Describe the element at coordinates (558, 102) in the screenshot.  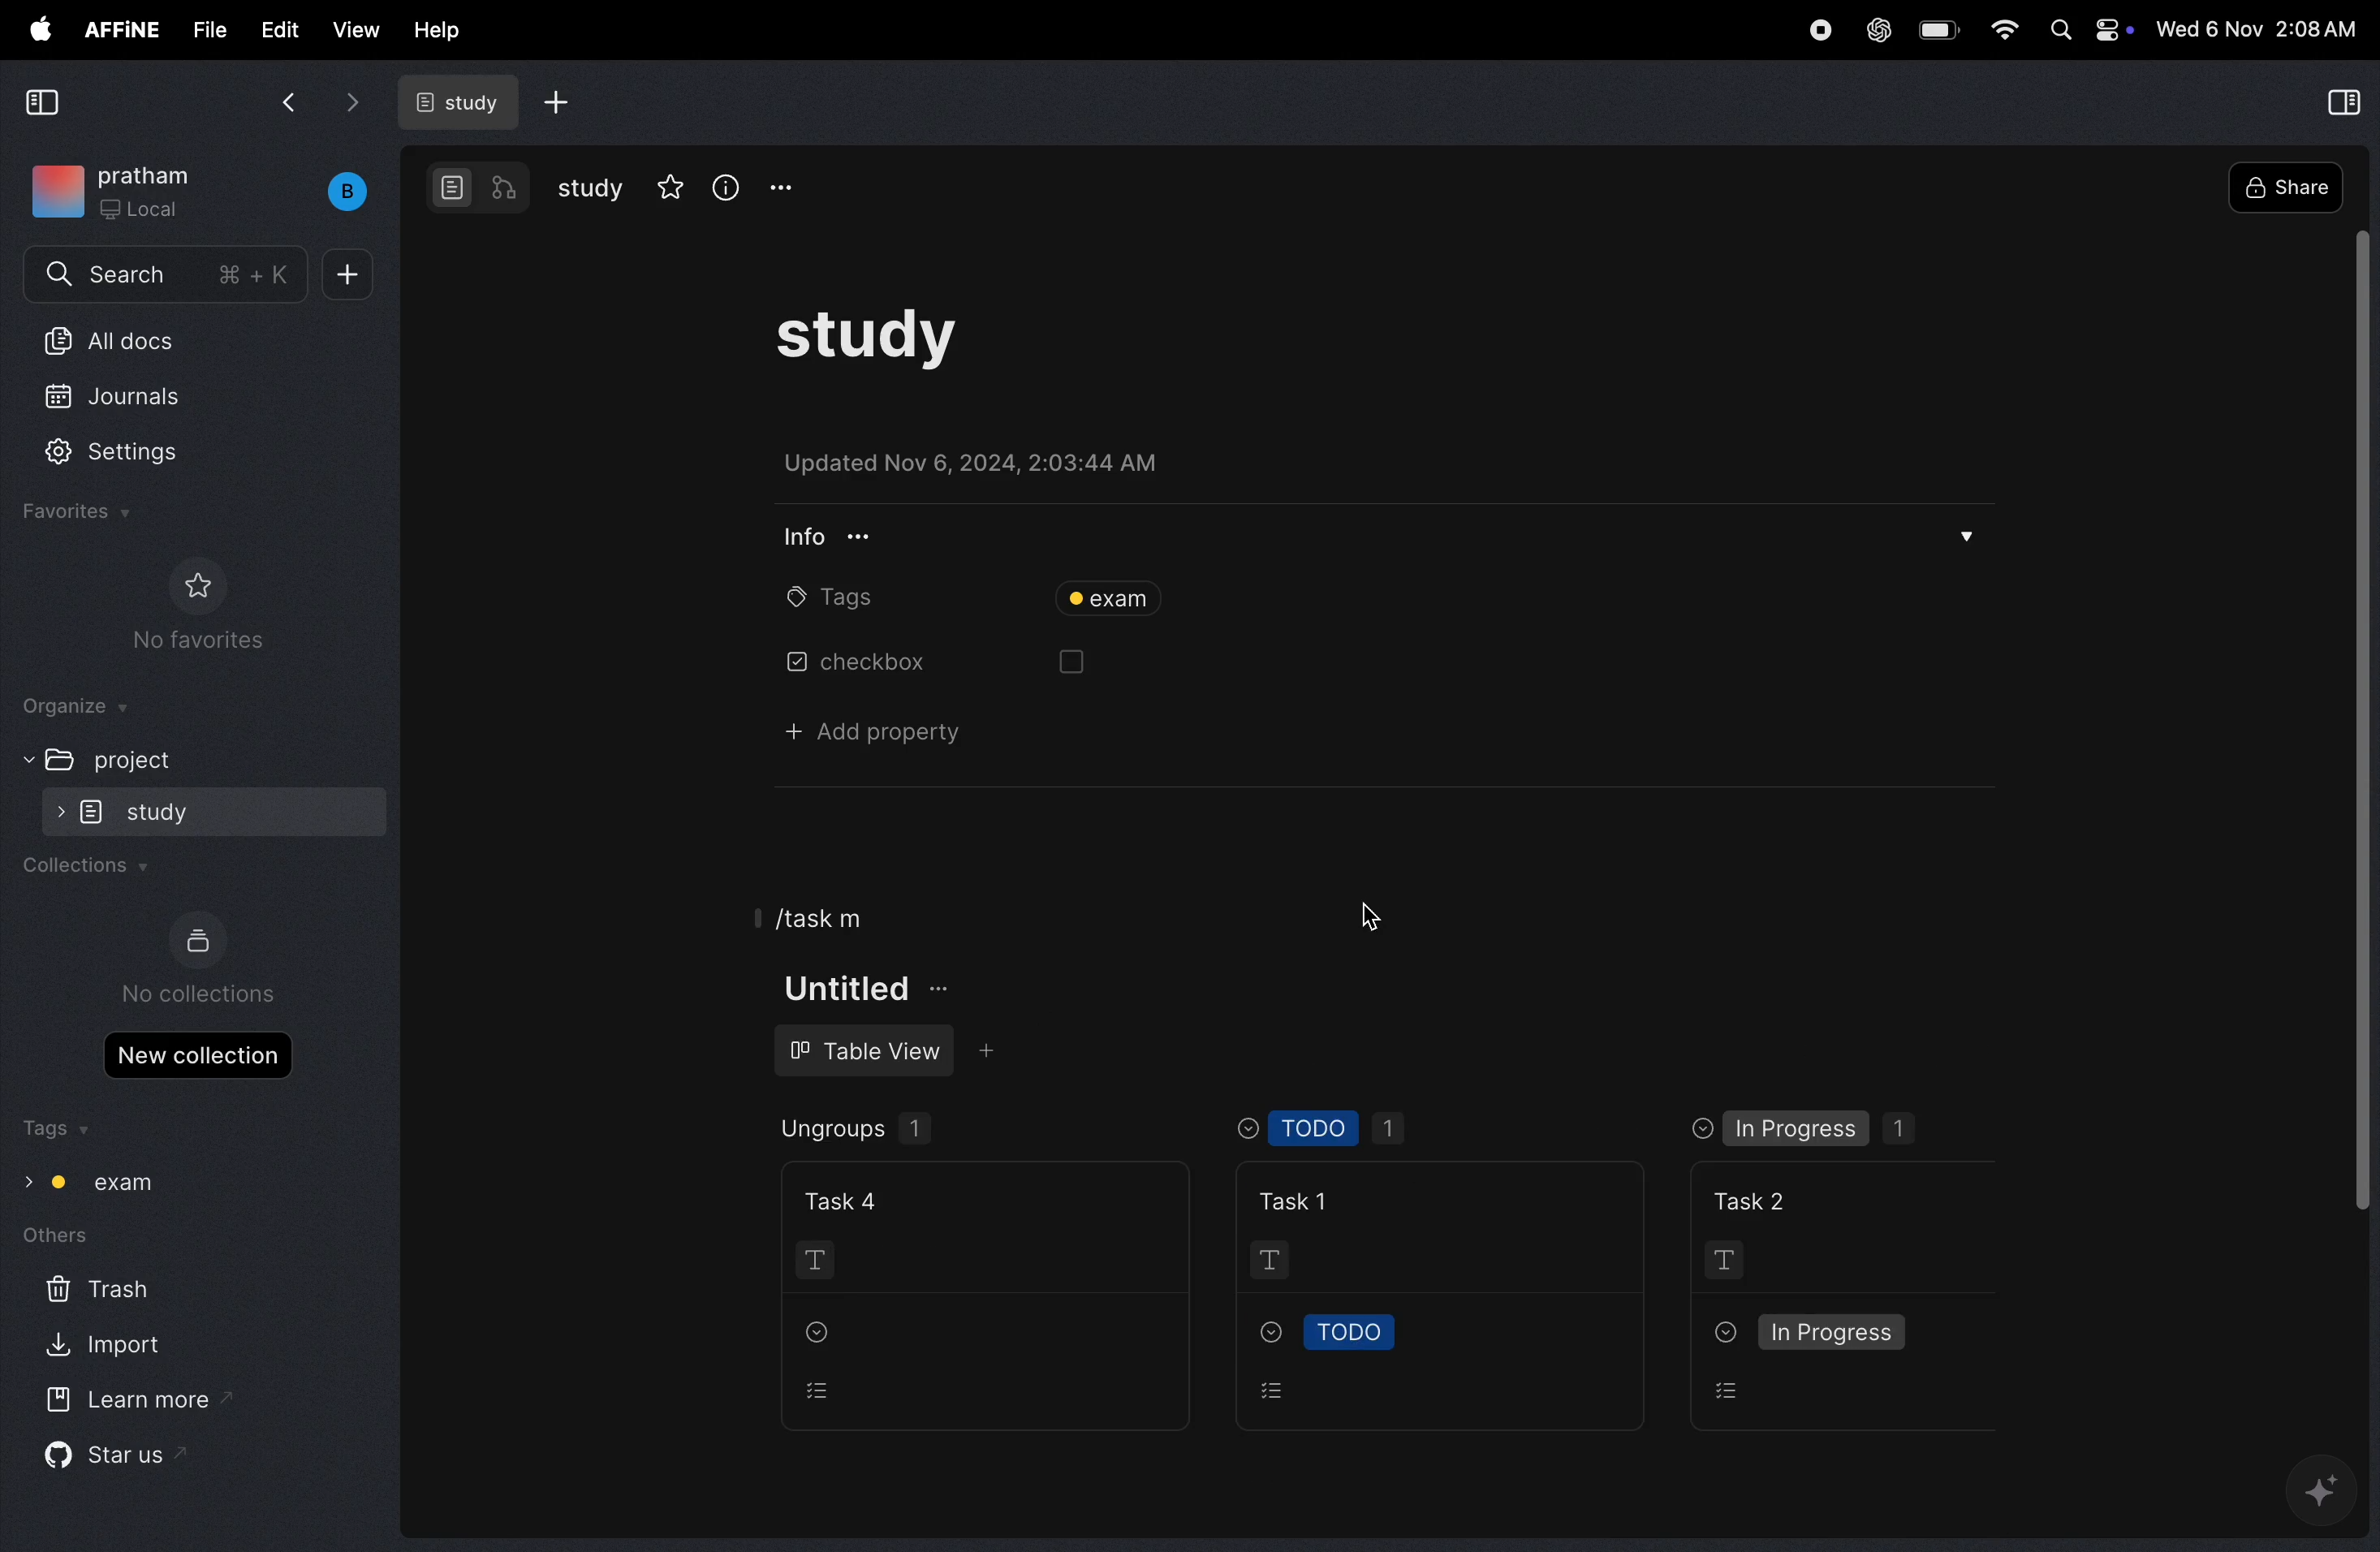
I see `add` at that location.